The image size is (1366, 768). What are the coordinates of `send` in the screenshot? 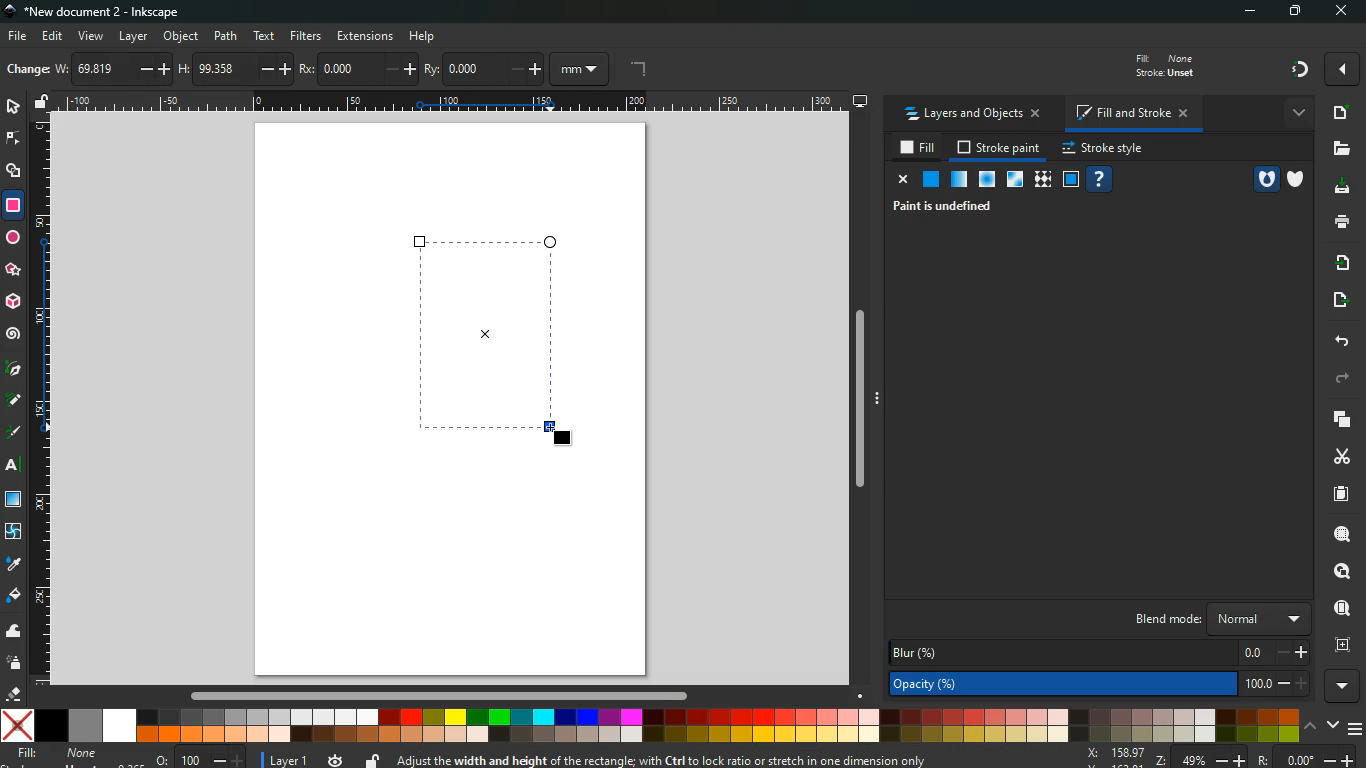 It's located at (1339, 302).